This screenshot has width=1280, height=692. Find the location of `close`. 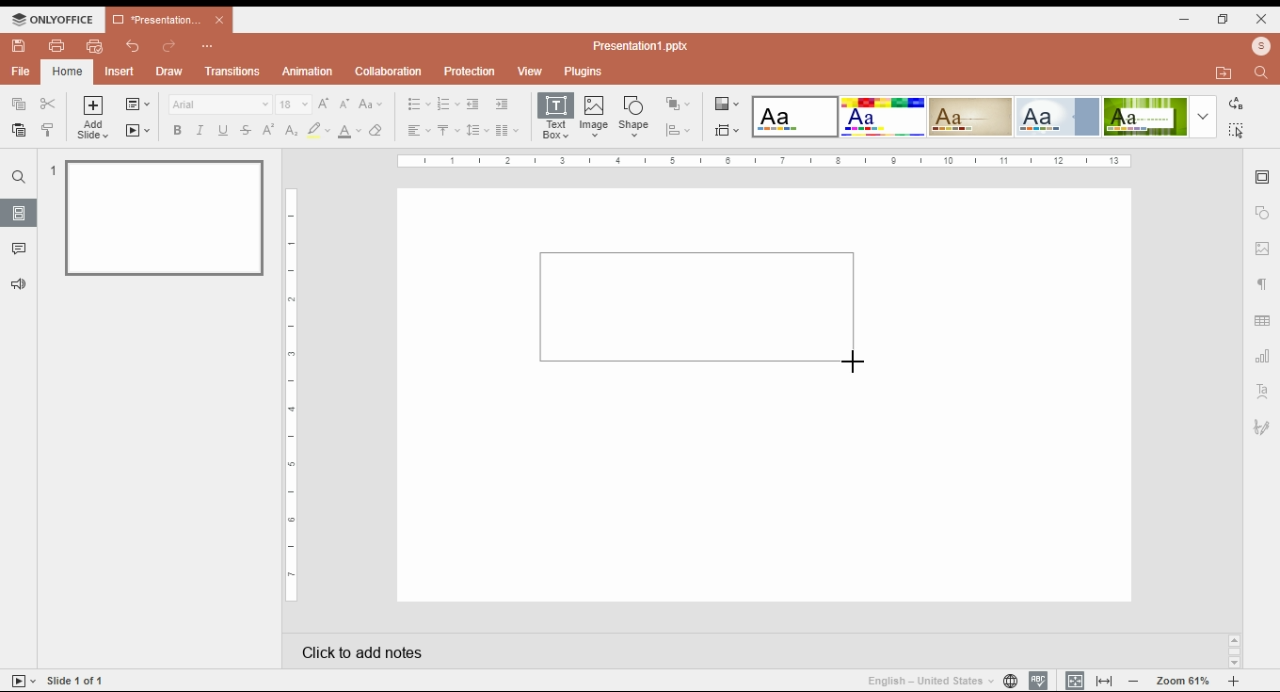

close is located at coordinates (220, 20).